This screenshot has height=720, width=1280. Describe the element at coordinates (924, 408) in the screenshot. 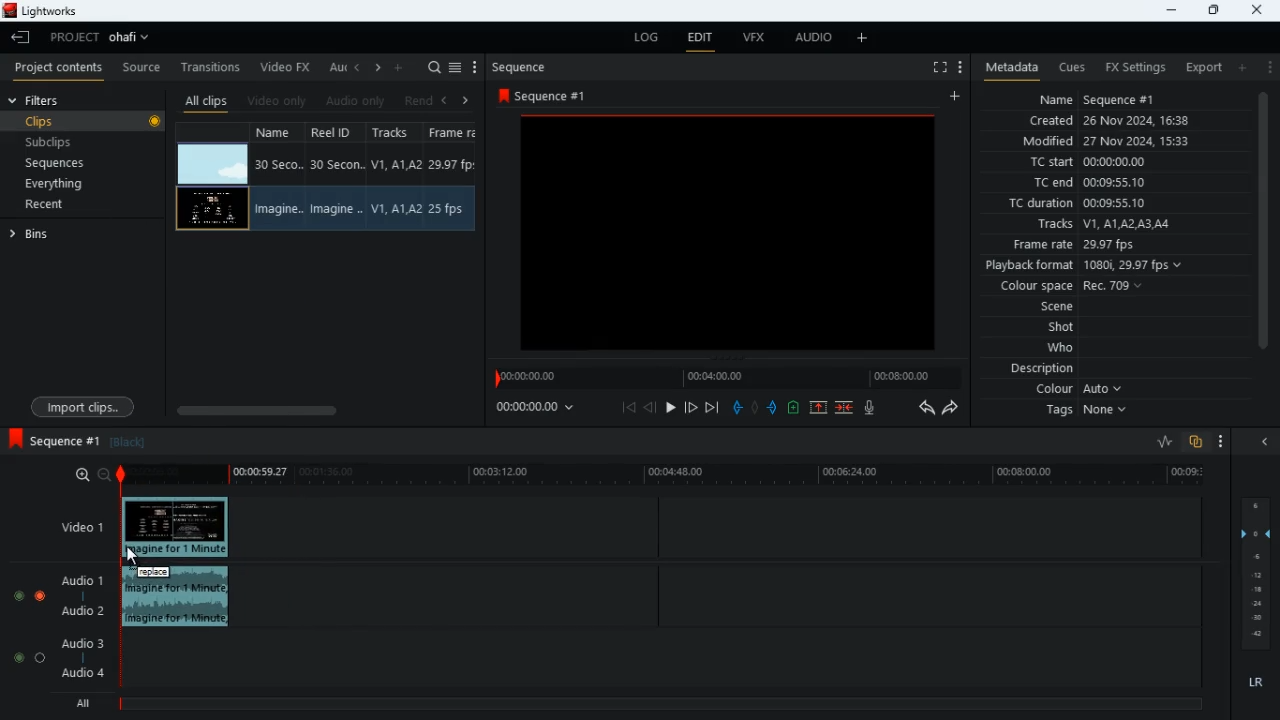

I see `backwards` at that location.